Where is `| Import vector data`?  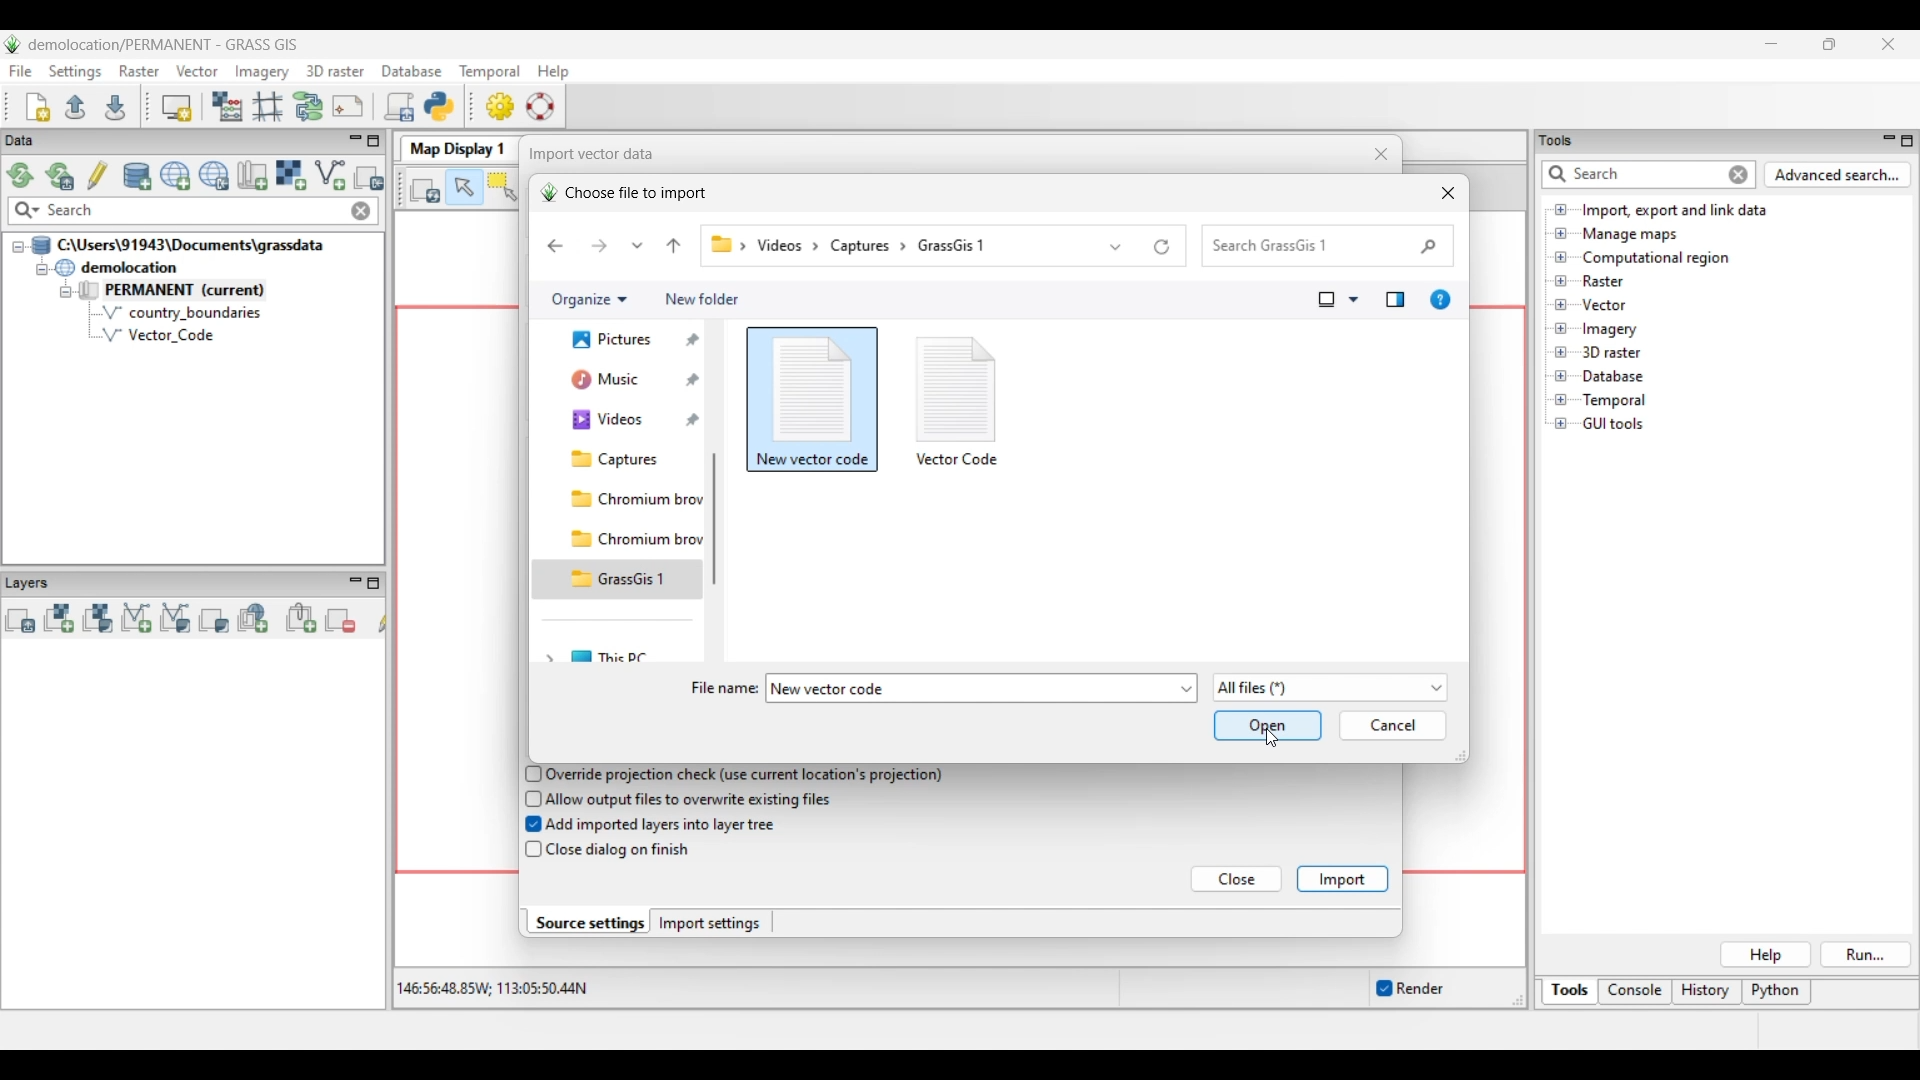
| Import vector data is located at coordinates (586, 154).